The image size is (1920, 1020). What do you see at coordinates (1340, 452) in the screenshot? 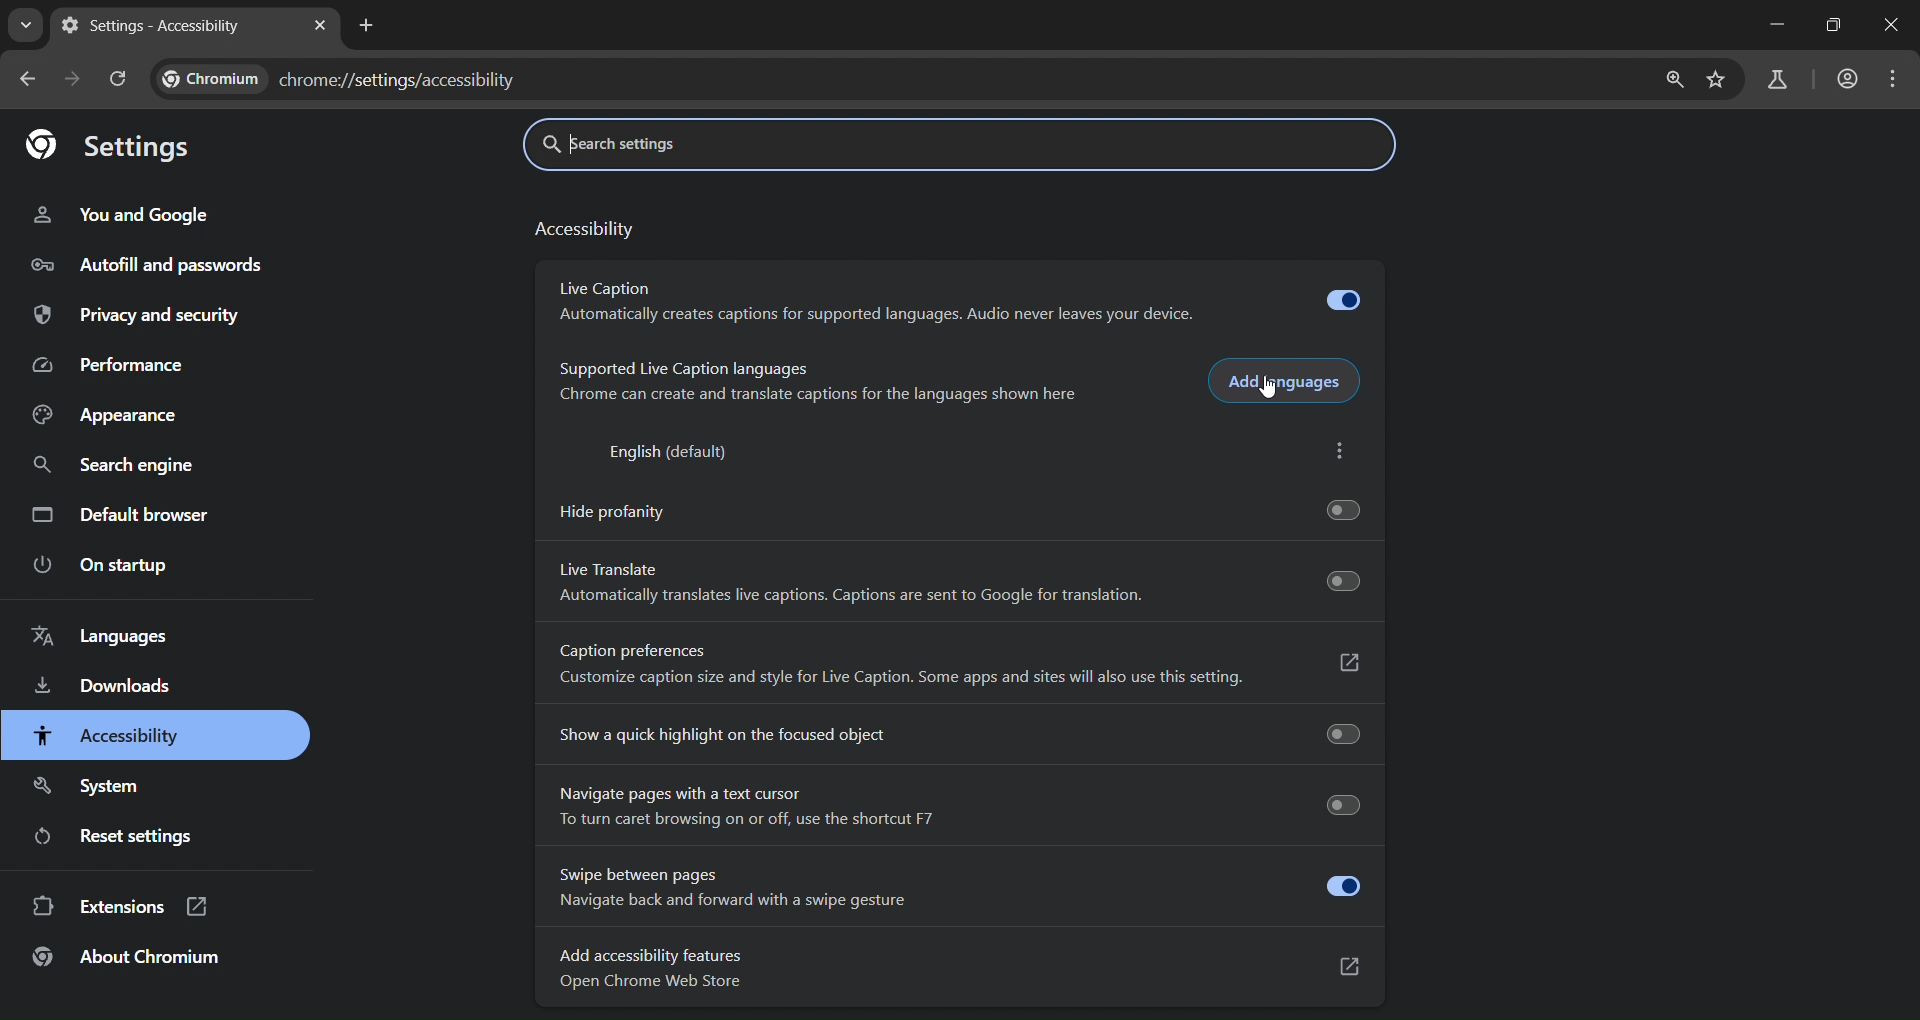
I see `more options` at bounding box center [1340, 452].